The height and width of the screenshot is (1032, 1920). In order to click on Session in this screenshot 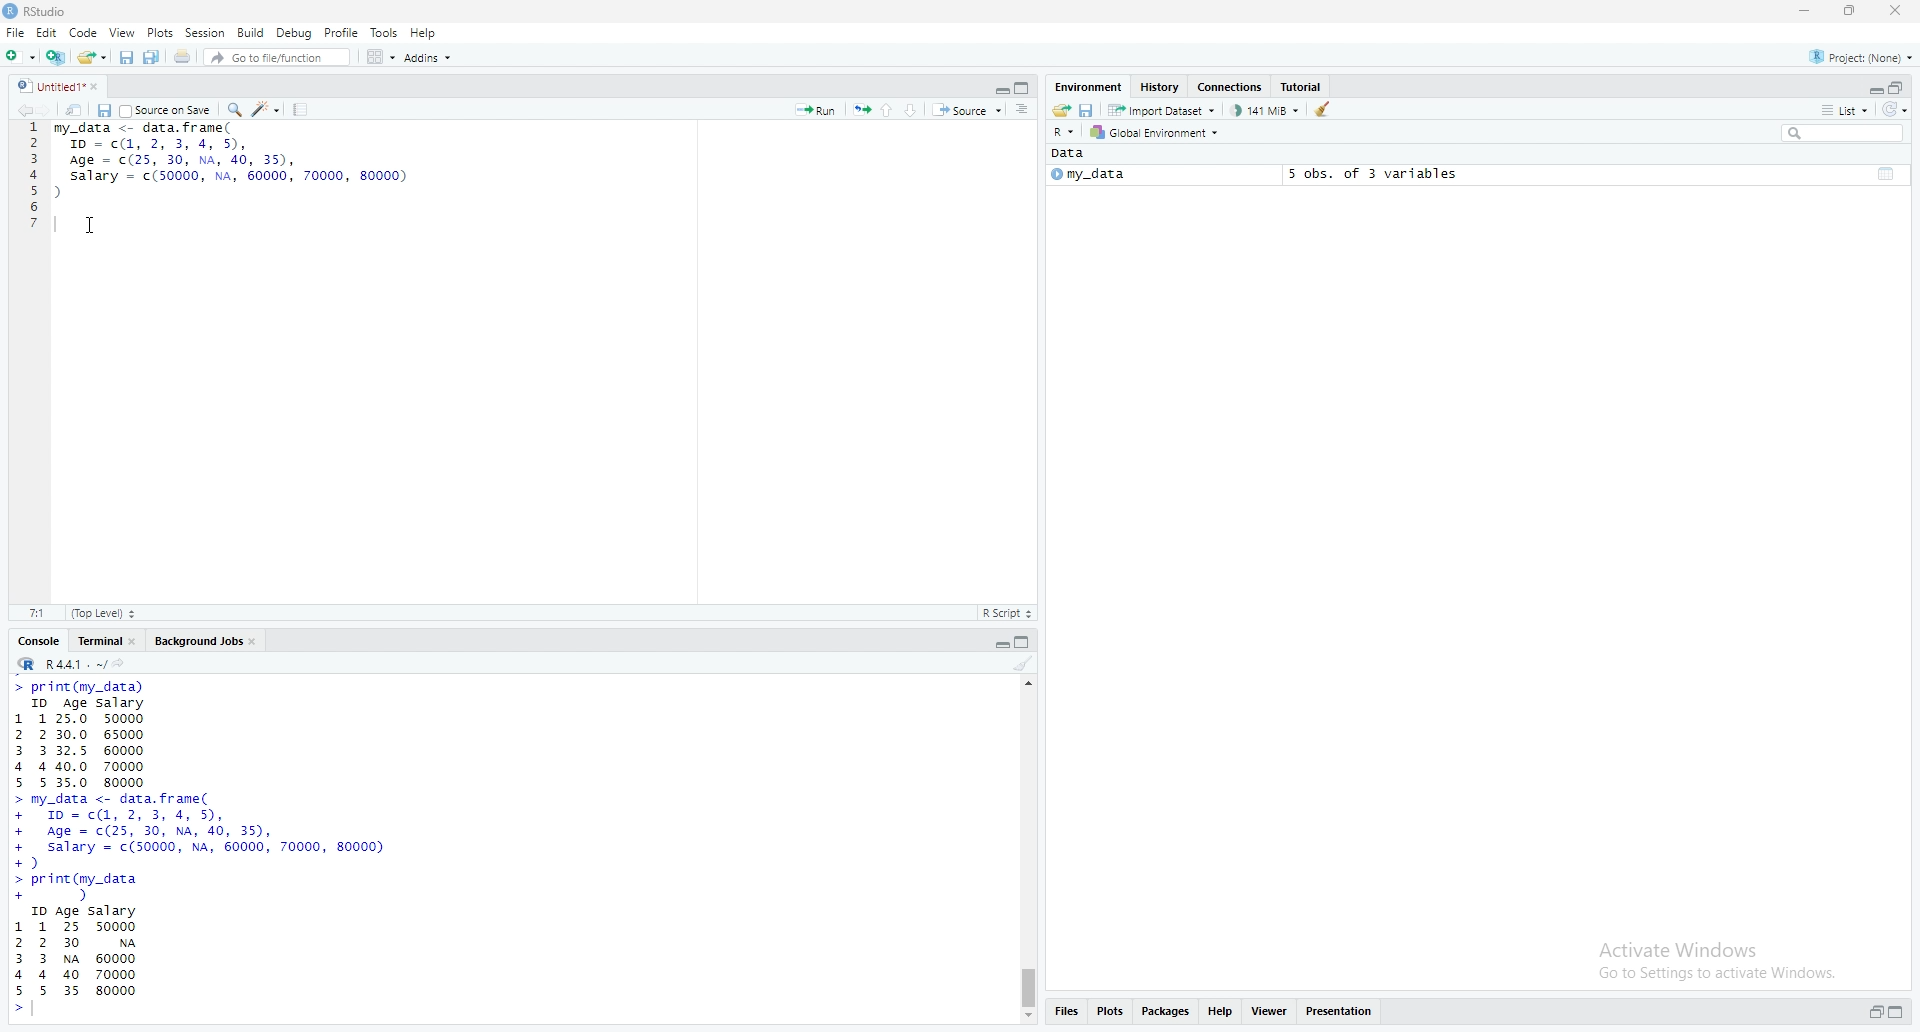, I will do `click(207, 32)`.